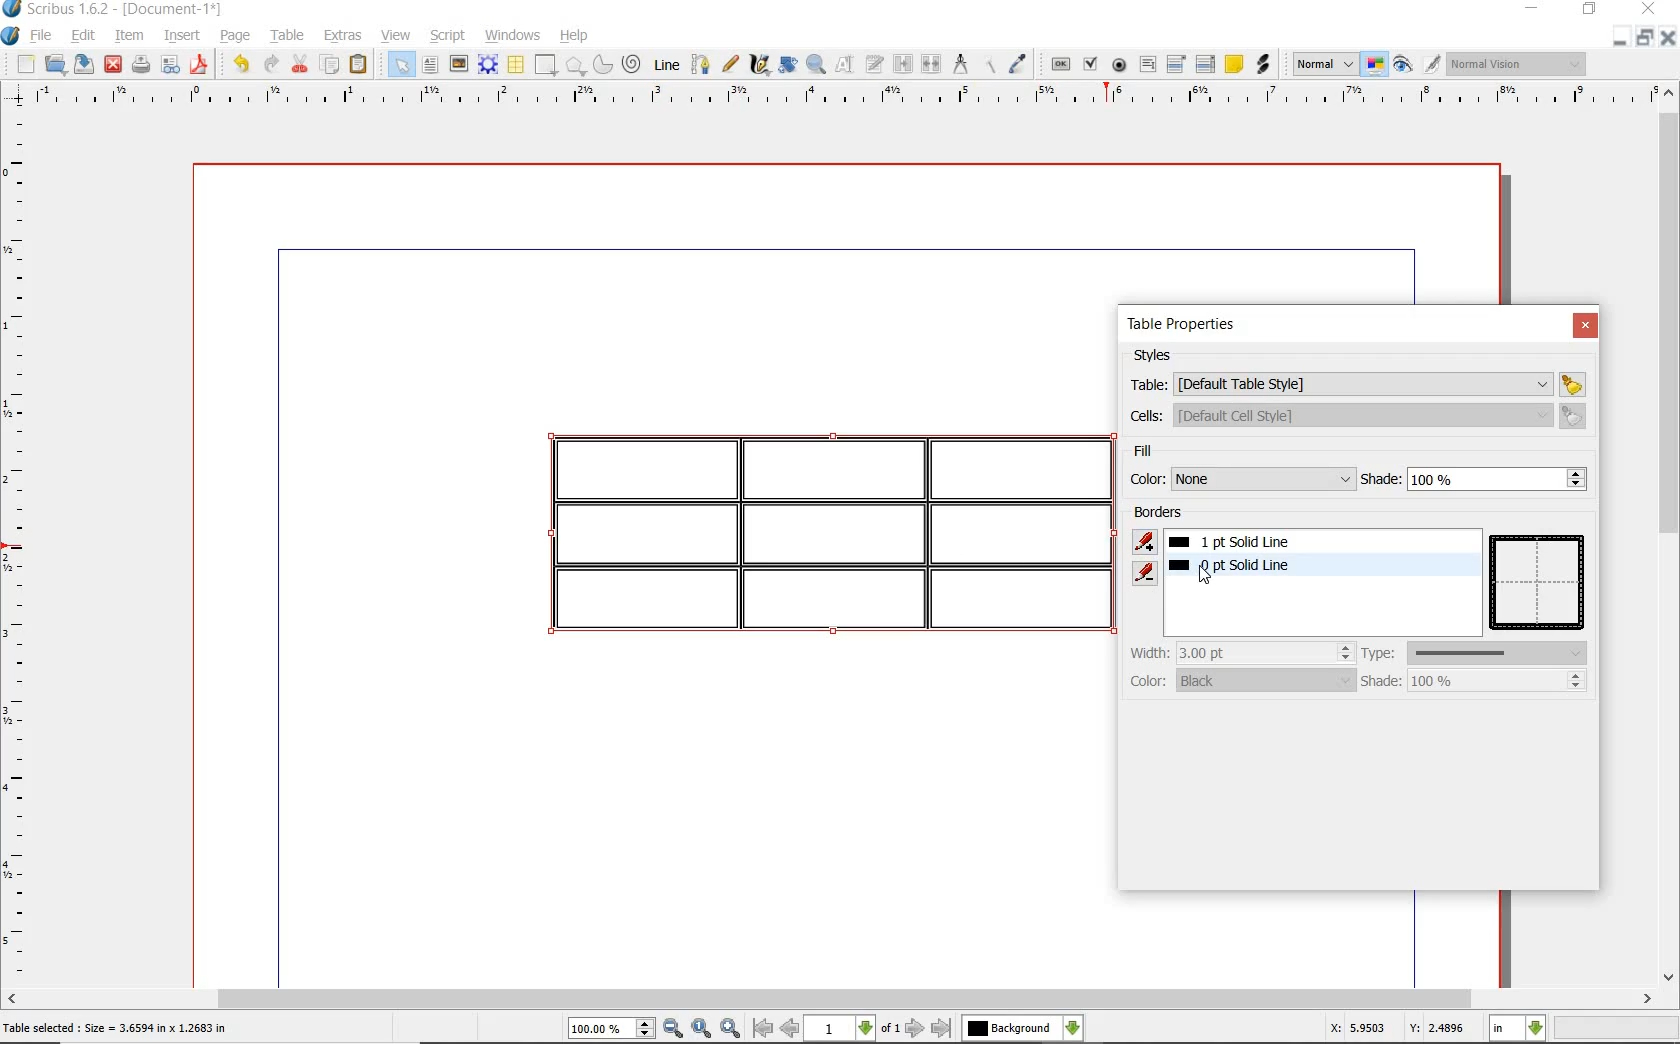 This screenshot has width=1680, height=1044. I want to click on Cursor, so click(1205, 577).